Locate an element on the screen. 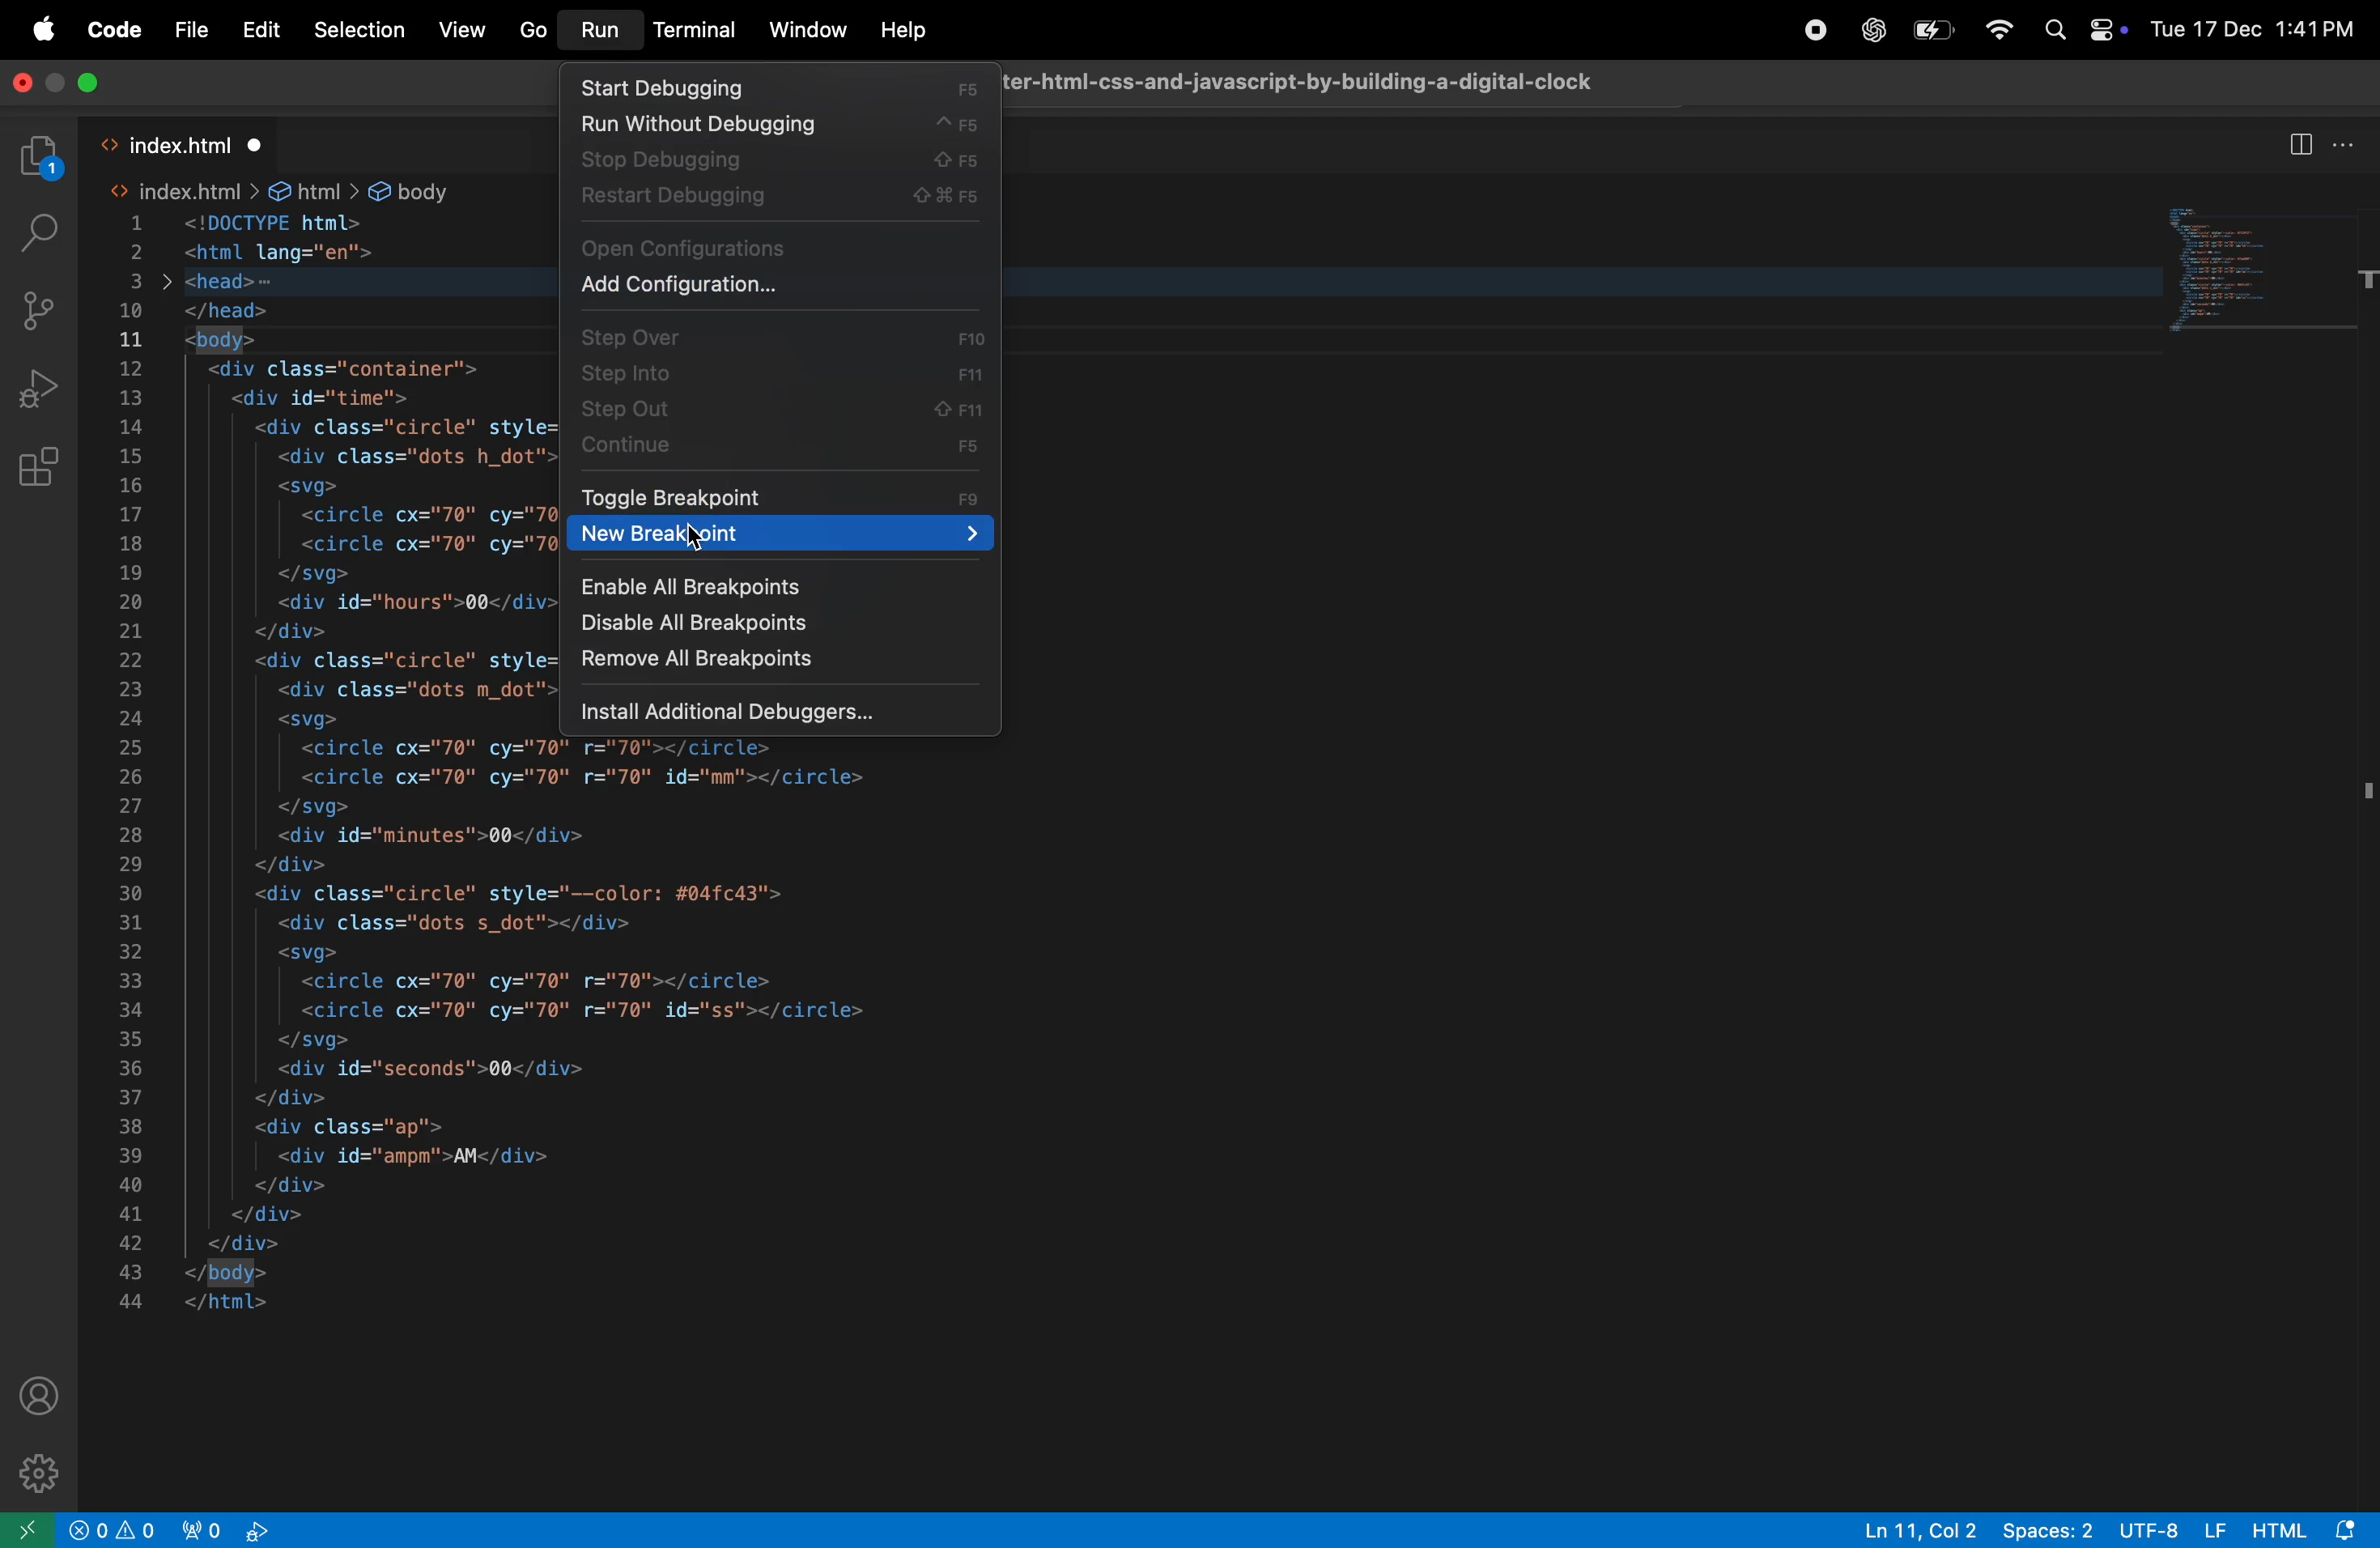 Image resolution: width=2380 pixels, height=1548 pixels. apple menu is located at coordinates (45, 31).